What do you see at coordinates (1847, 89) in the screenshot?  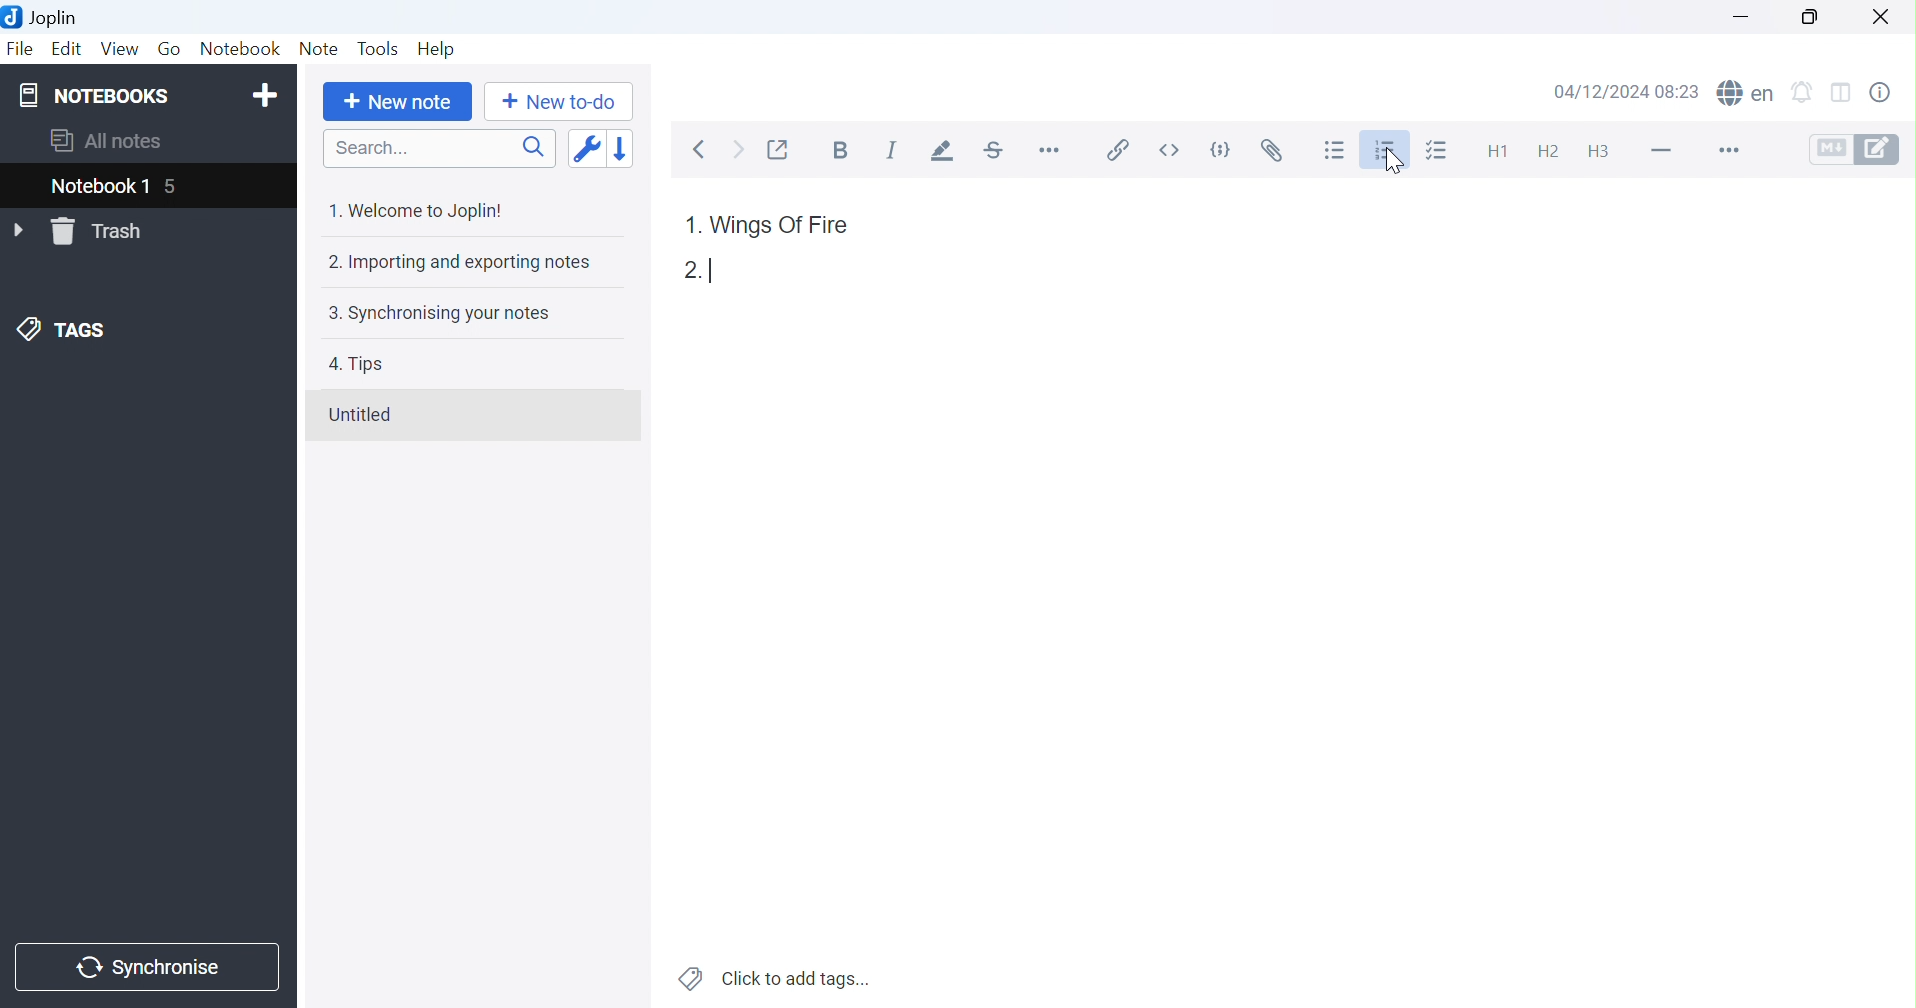 I see `Toggle editor layout` at bounding box center [1847, 89].